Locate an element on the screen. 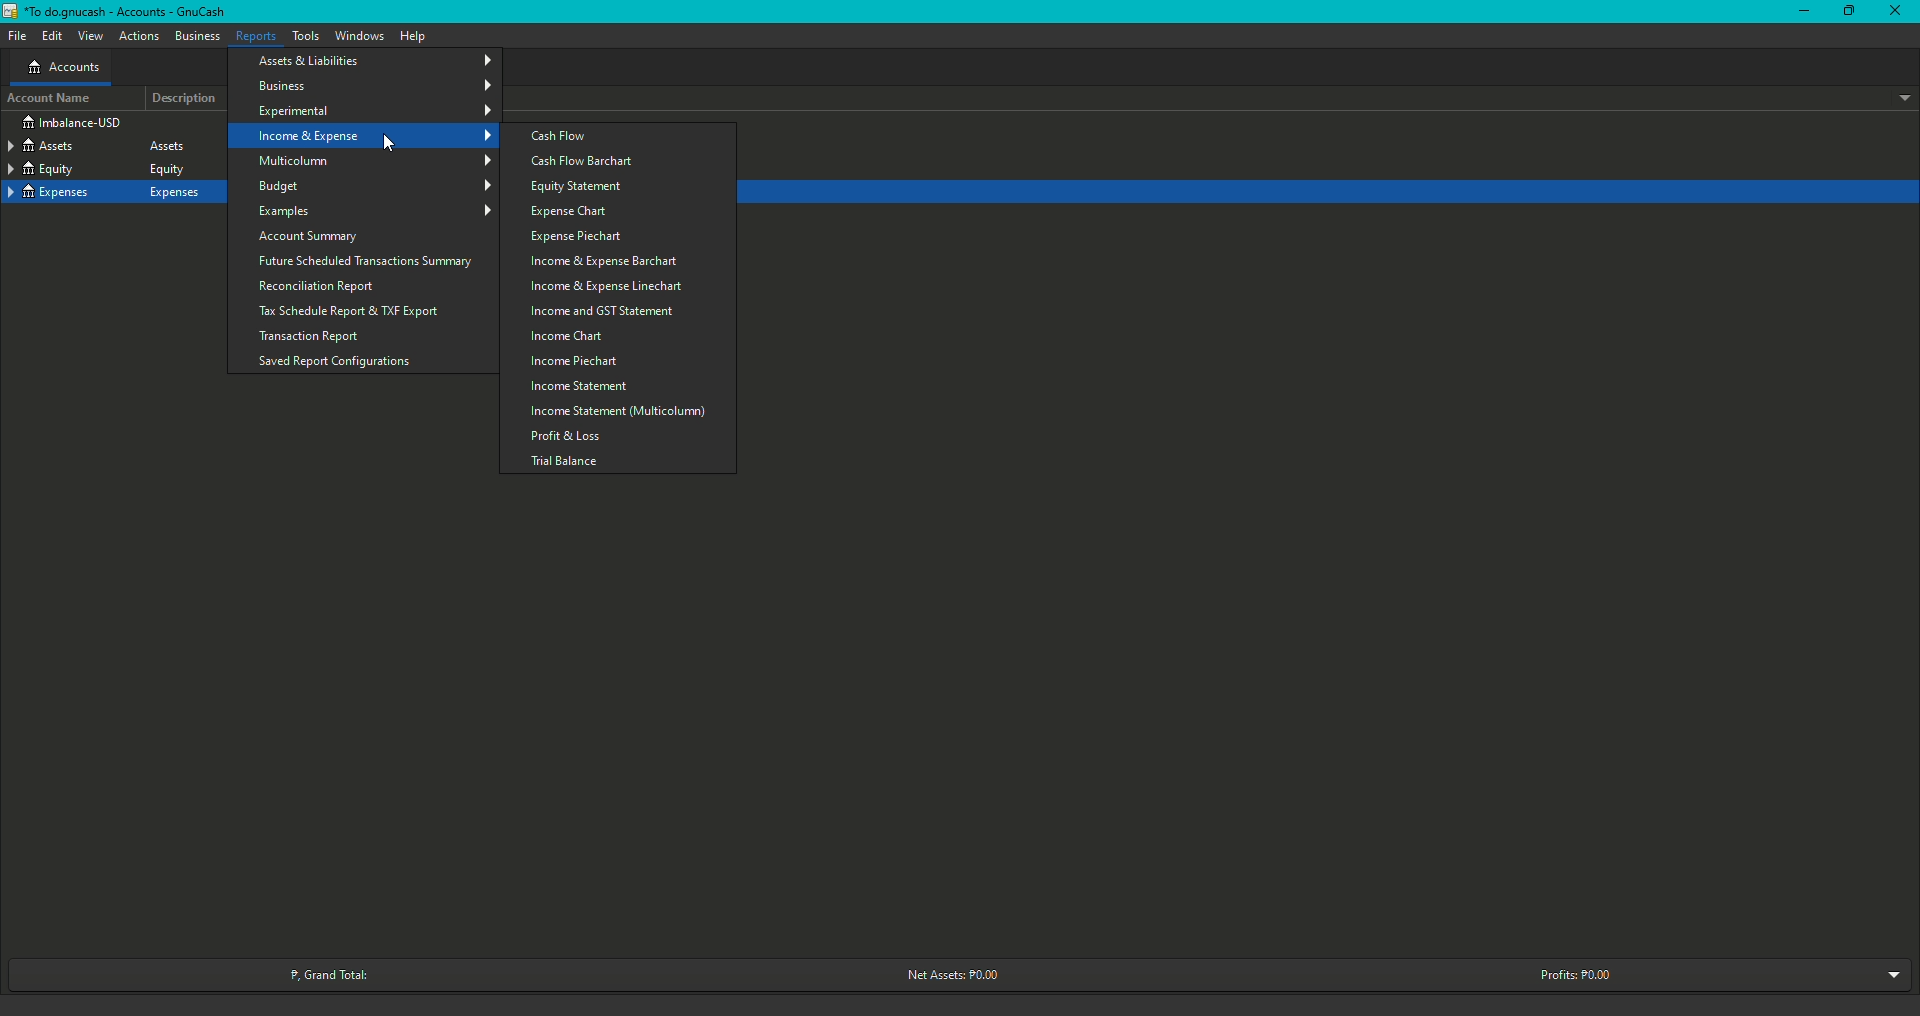 Image resolution: width=1920 pixels, height=1016 pixels. Expense Piechart is located at coordinates (574, 237).